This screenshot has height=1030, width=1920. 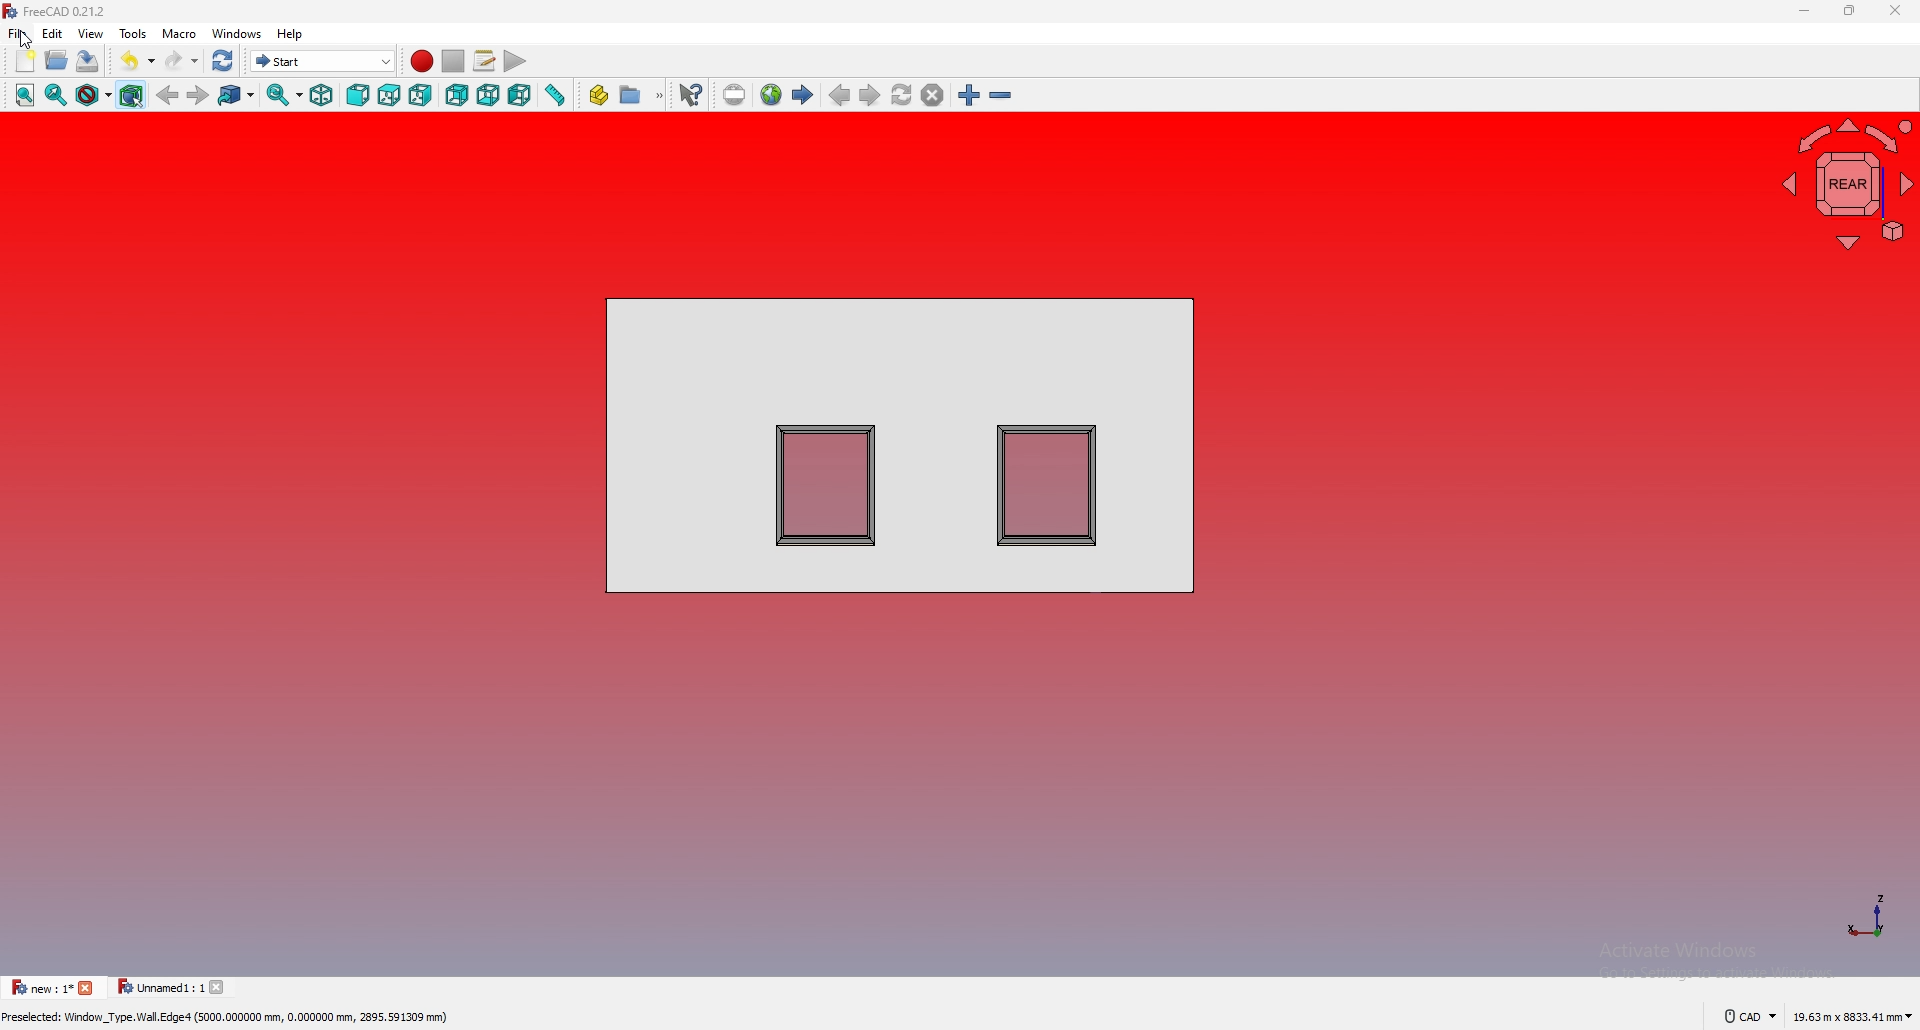 What do you see at coordinates (322, 60) in the screenshot?
I see `switch between workbenches` at bounding box center [322, 60].